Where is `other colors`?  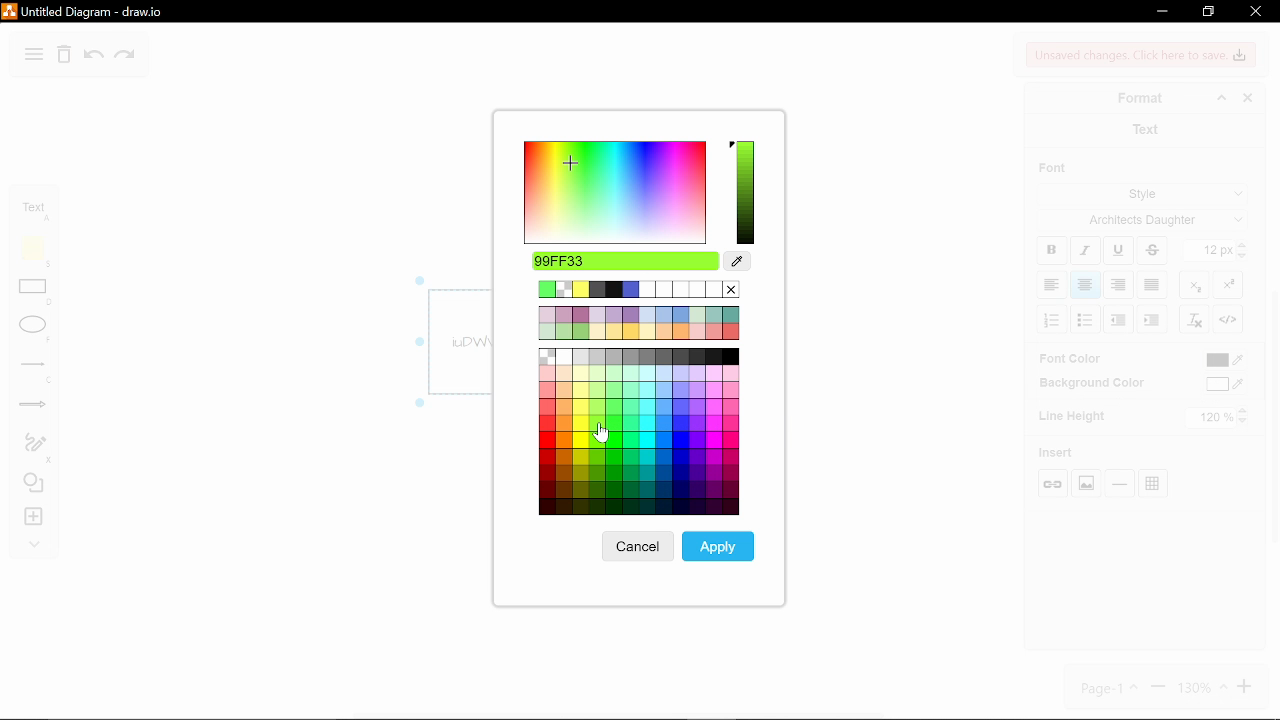
other colors is located at coordinates (640, 323).